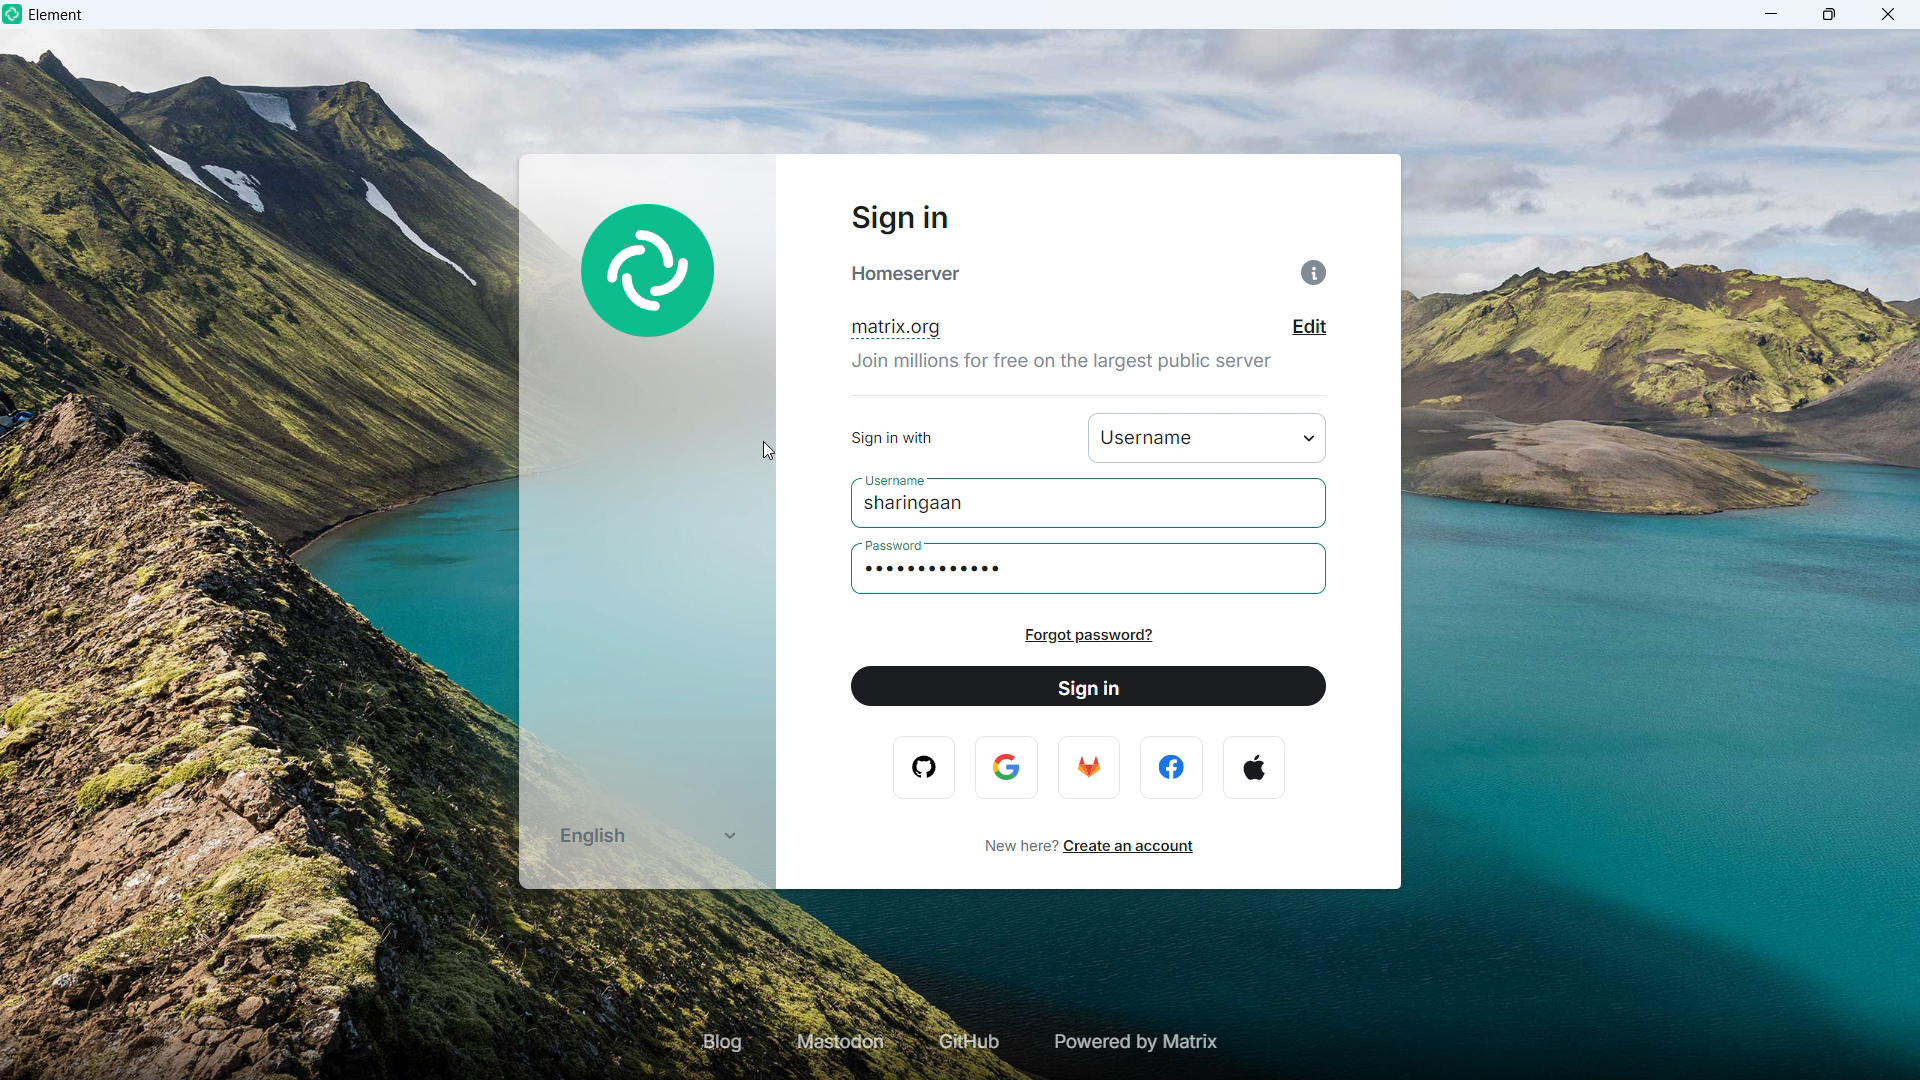 Image resolution: width=1920 pixels, height=1080 pixels. What do you see at coordinates (897, 219) in the screenshot?
I see `Sign in ` at bounding box center [897, 219].